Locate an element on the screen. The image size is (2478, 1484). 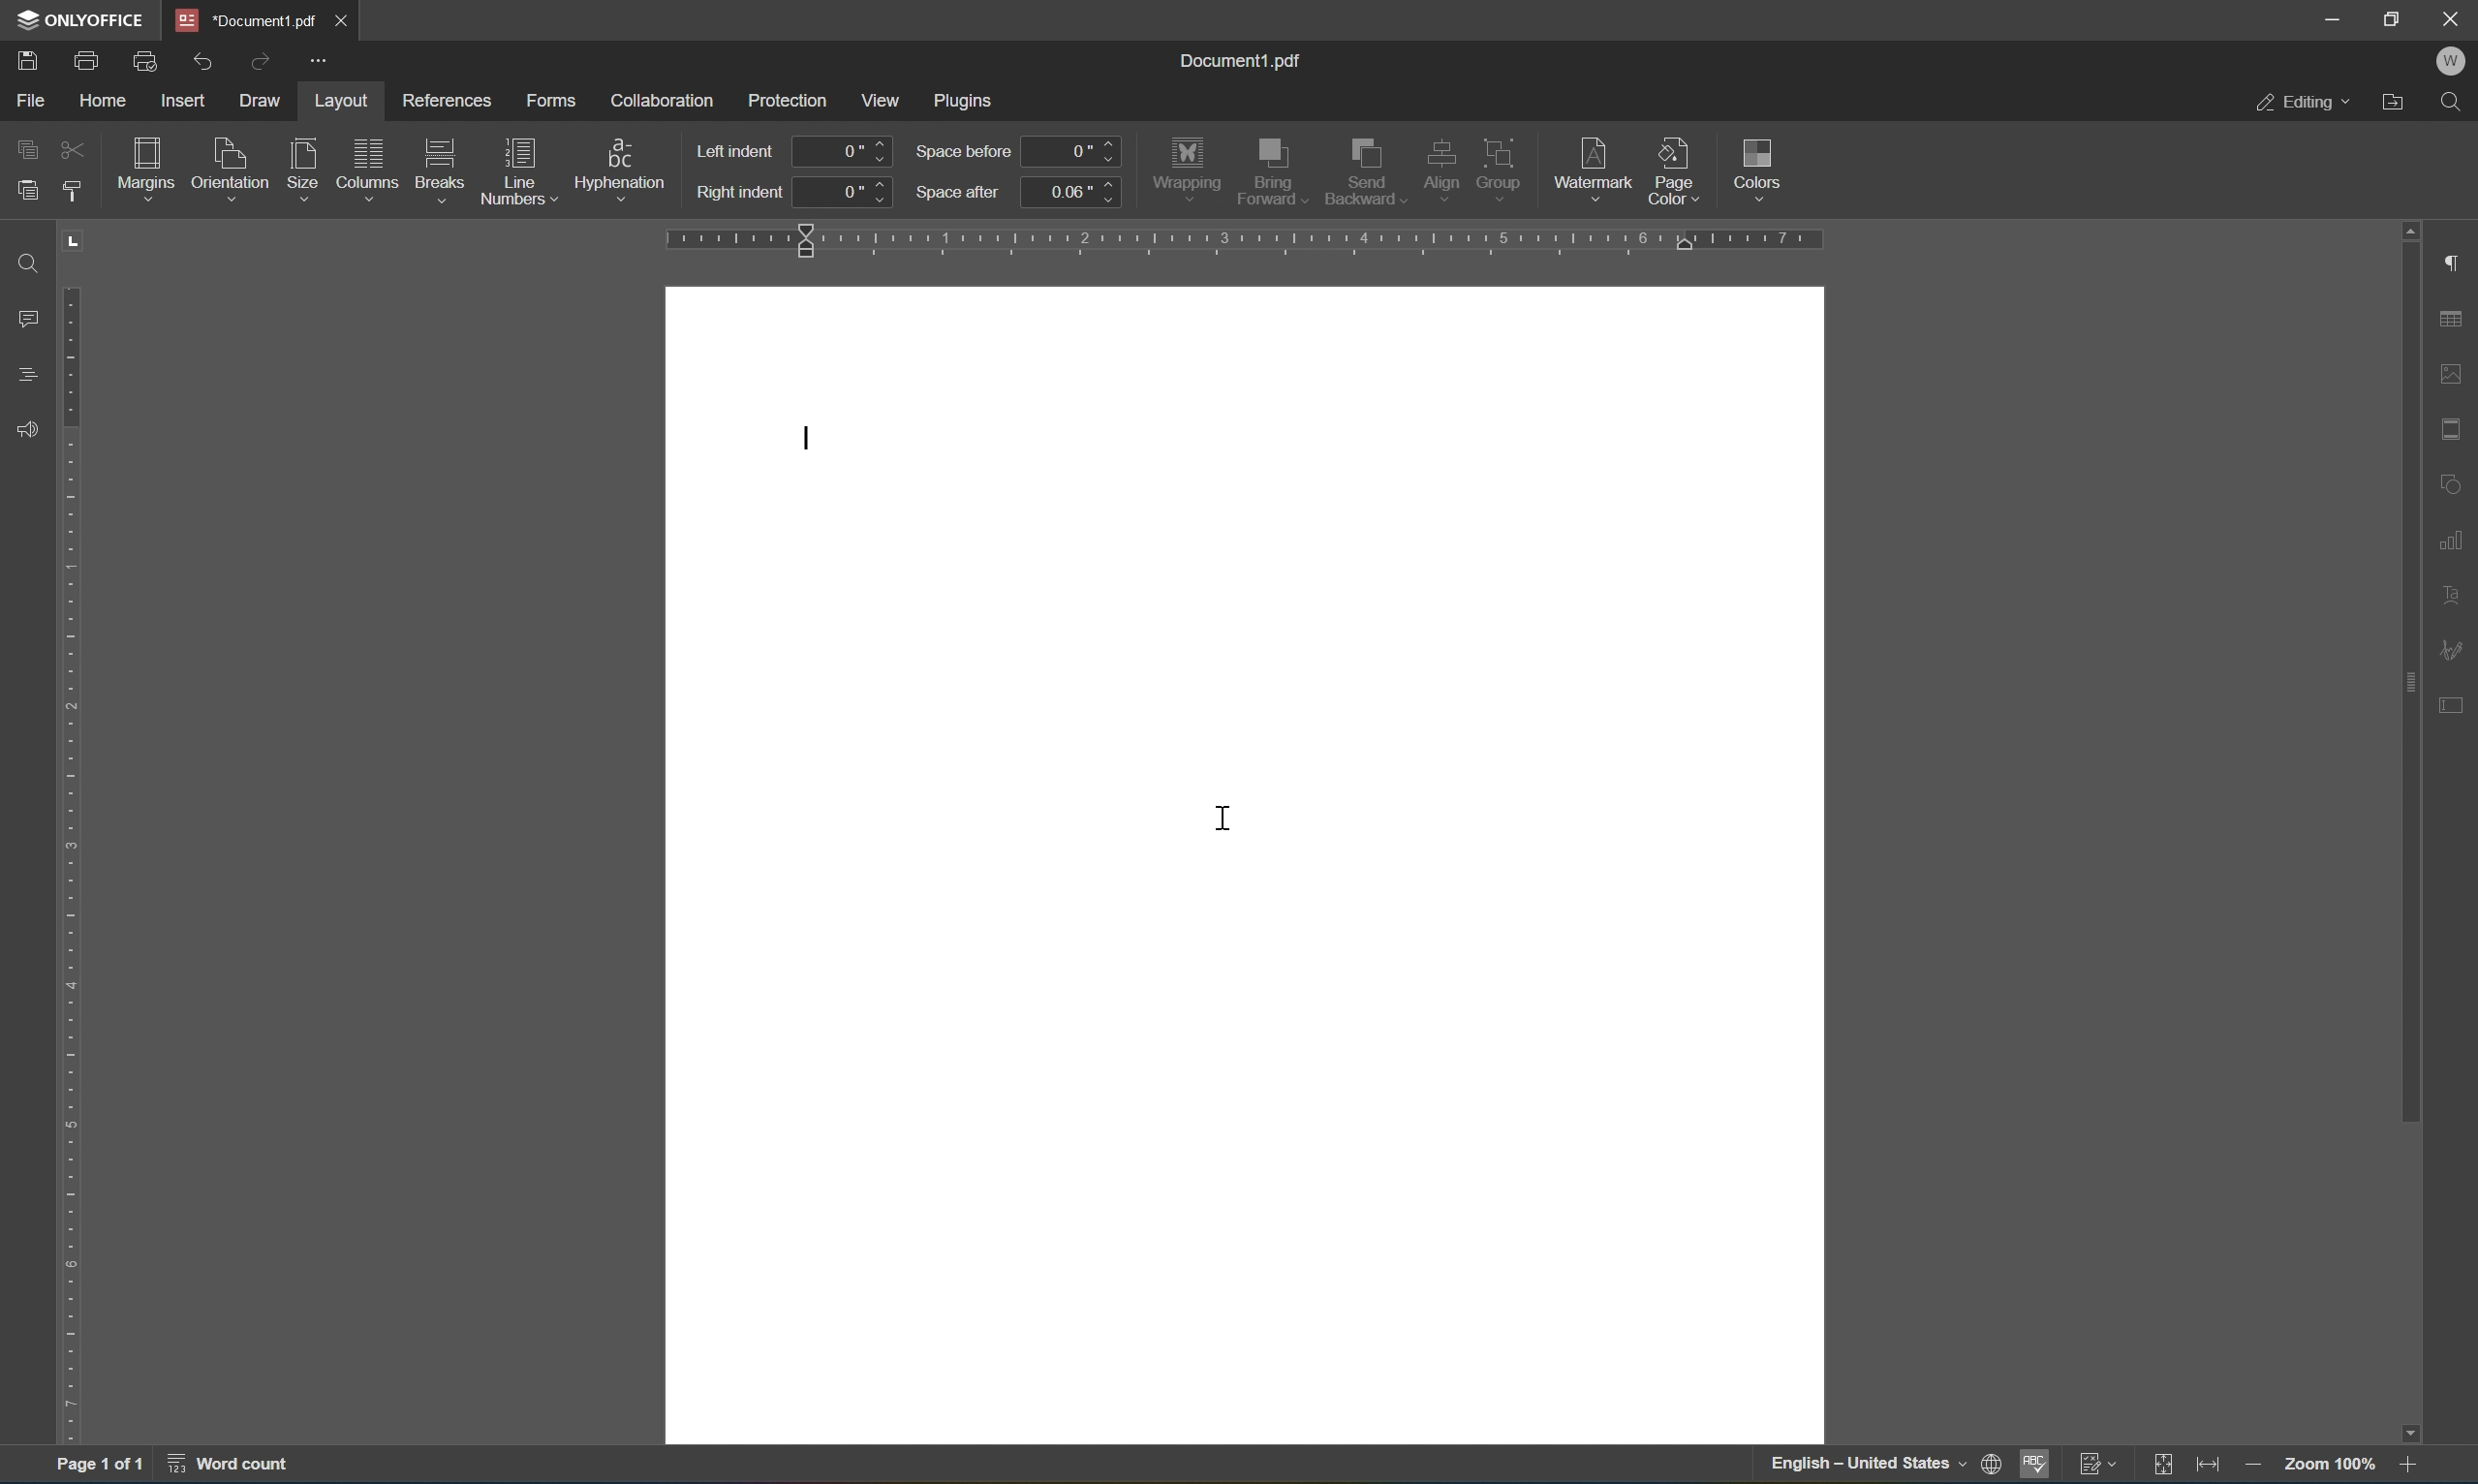
space before is located at coordinates (962, 152).